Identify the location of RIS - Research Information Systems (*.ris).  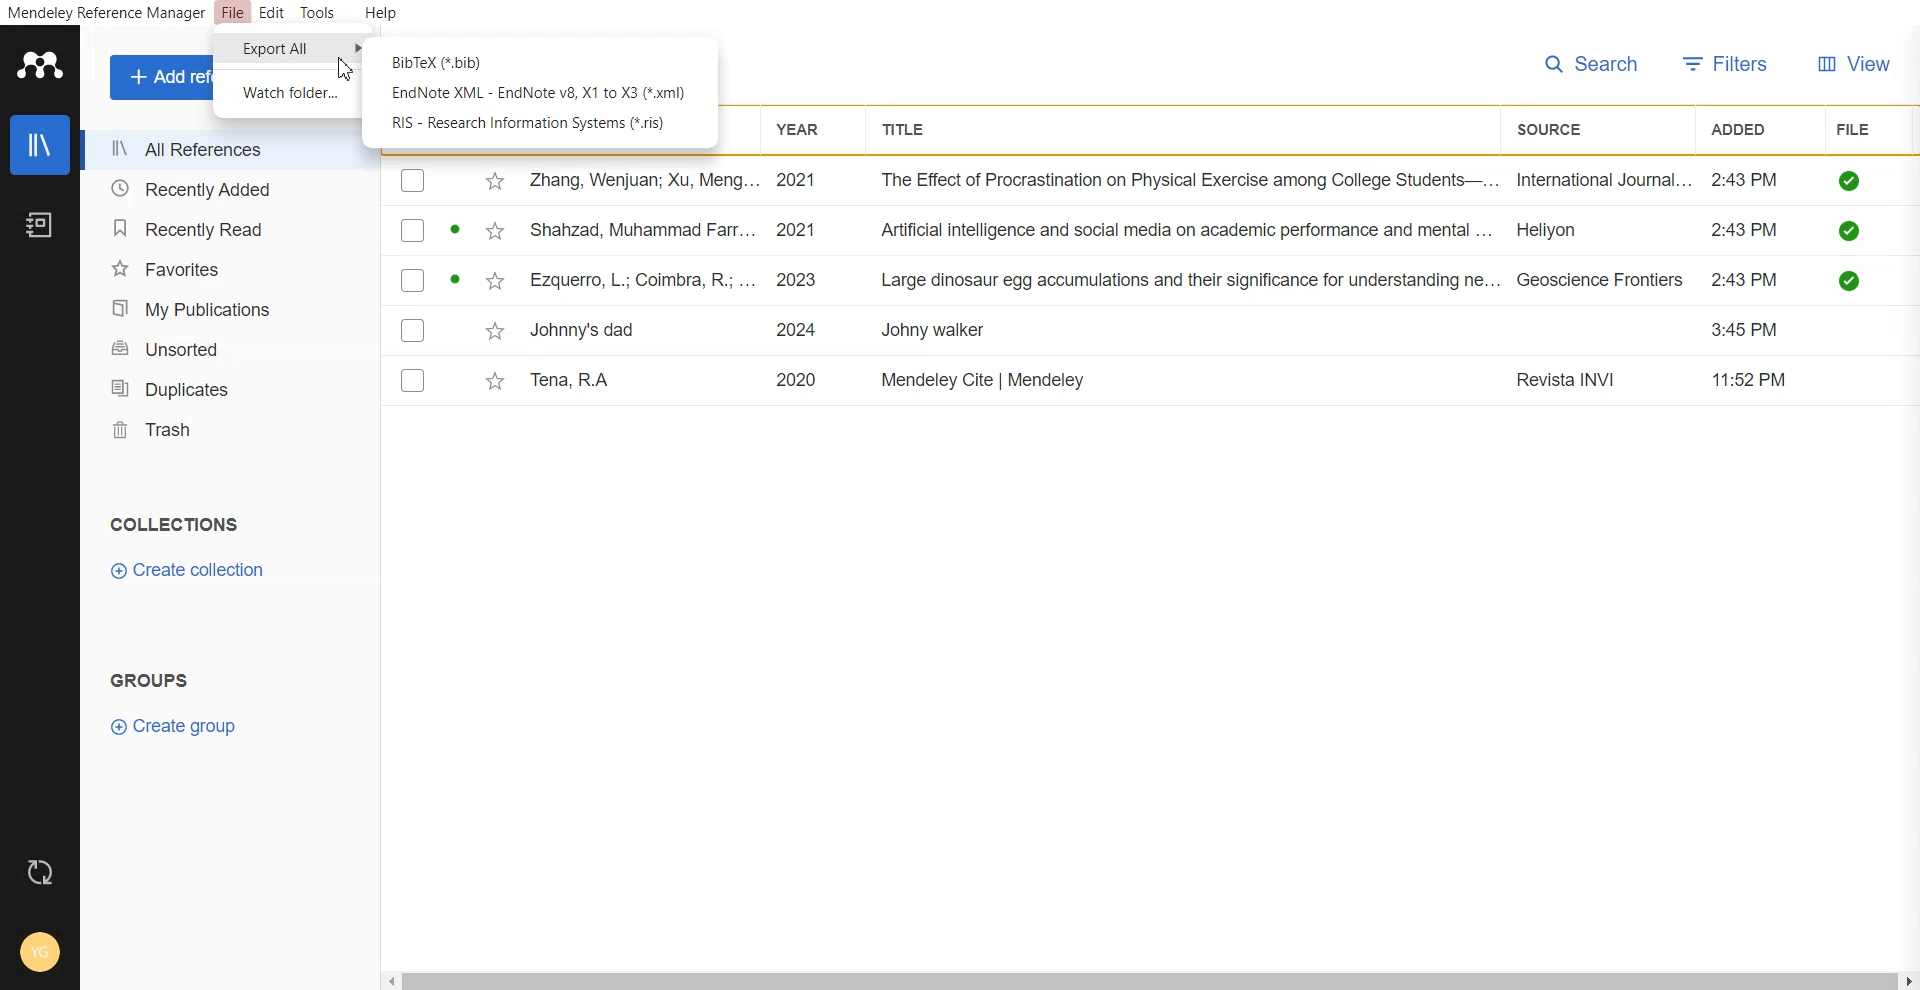
(532, 124).